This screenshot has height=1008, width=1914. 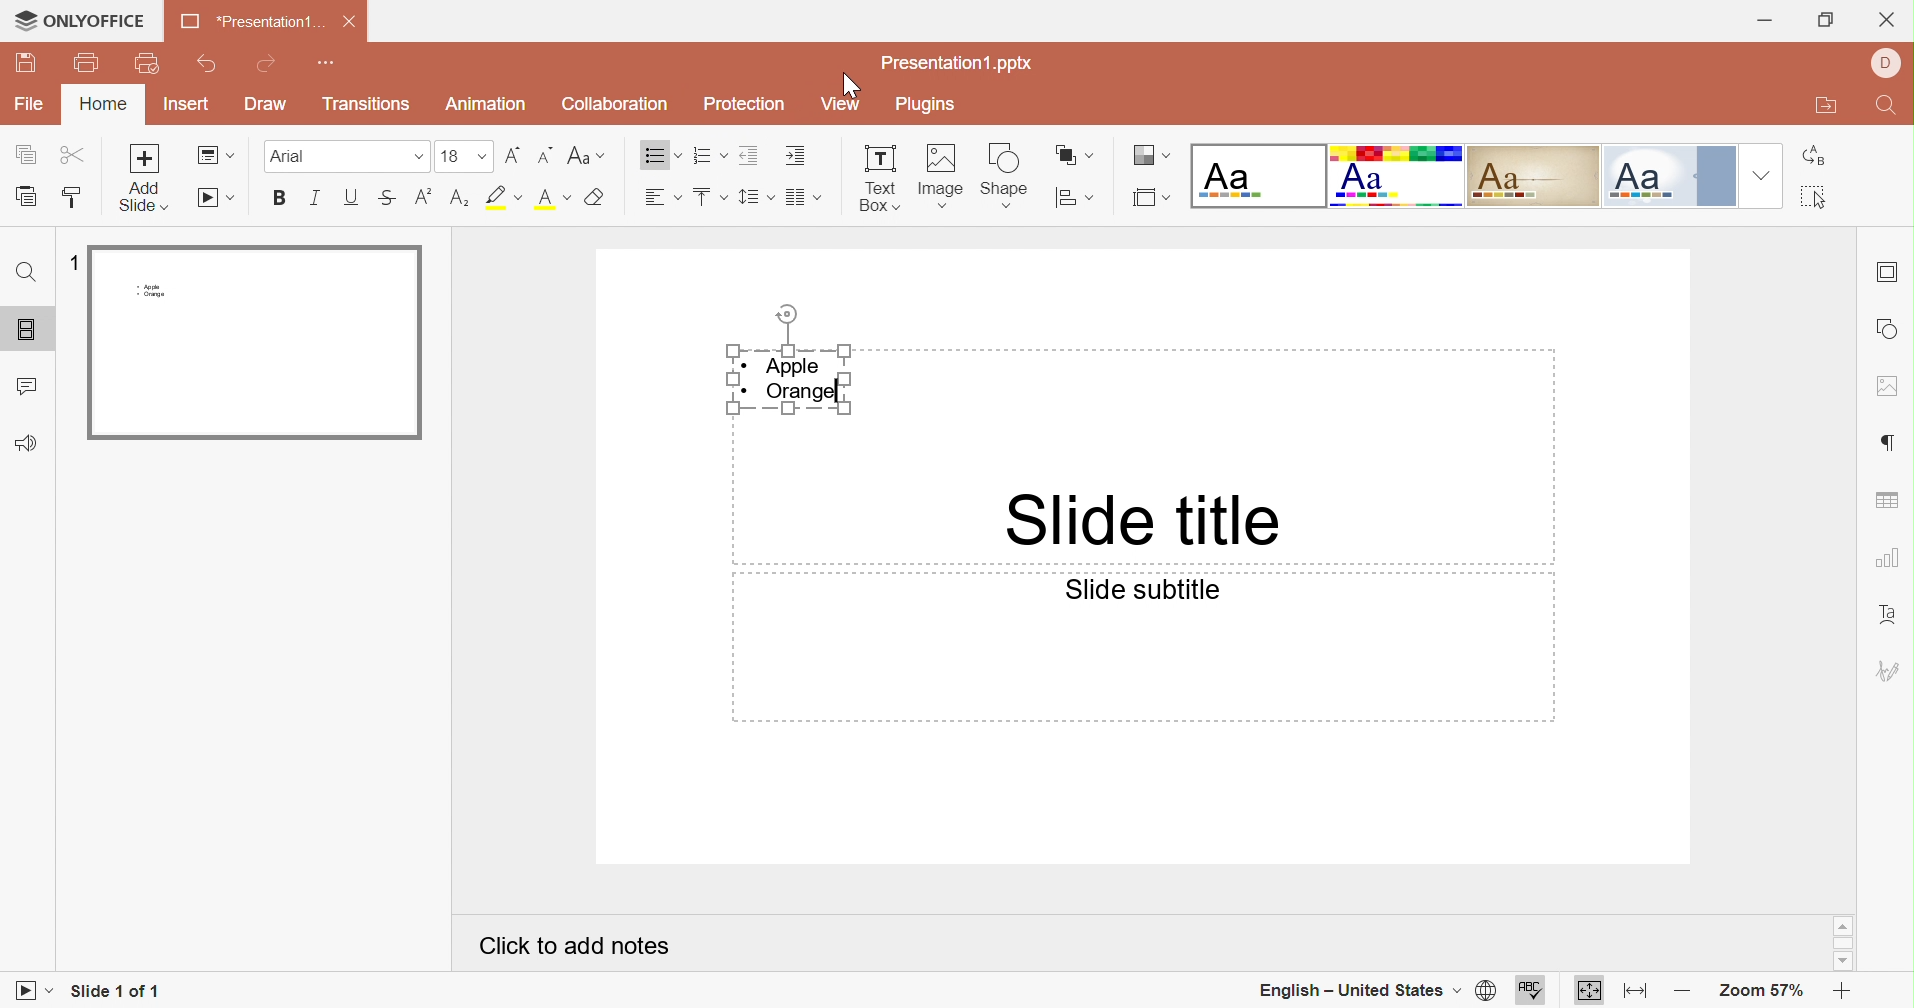 I want to click on Customize quick access toolbar, so click(x=331, y=63).